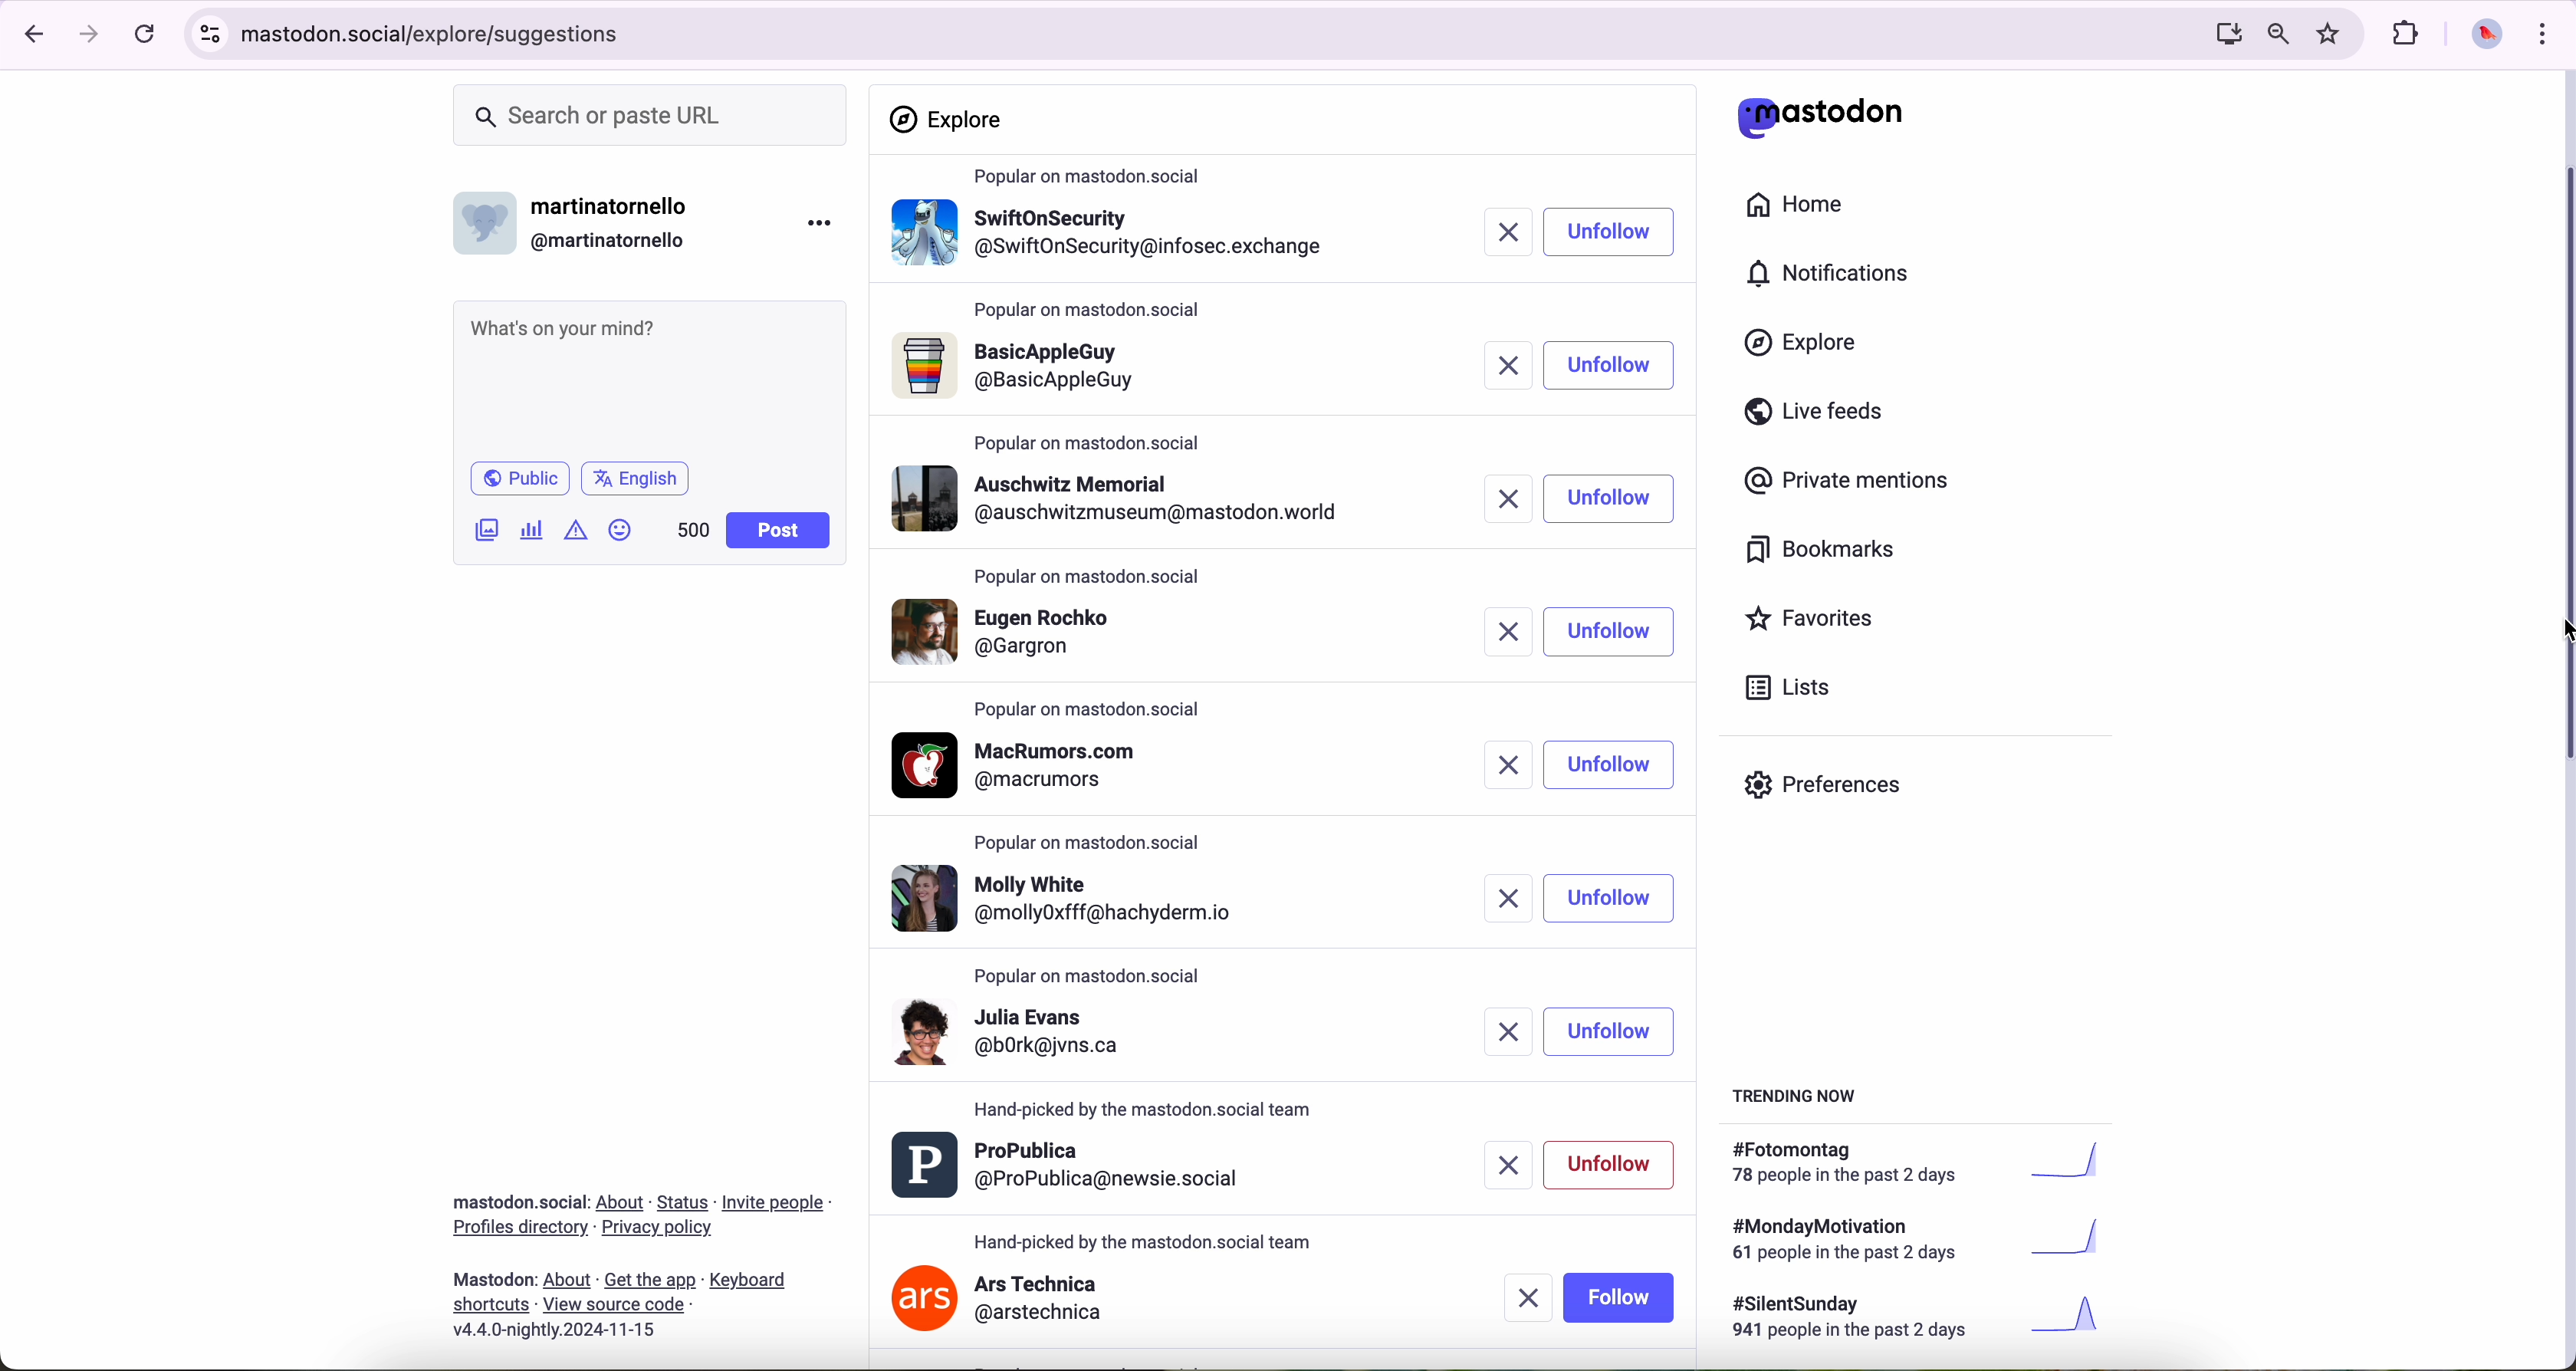  I want to click on profile, so click(1067, 897).